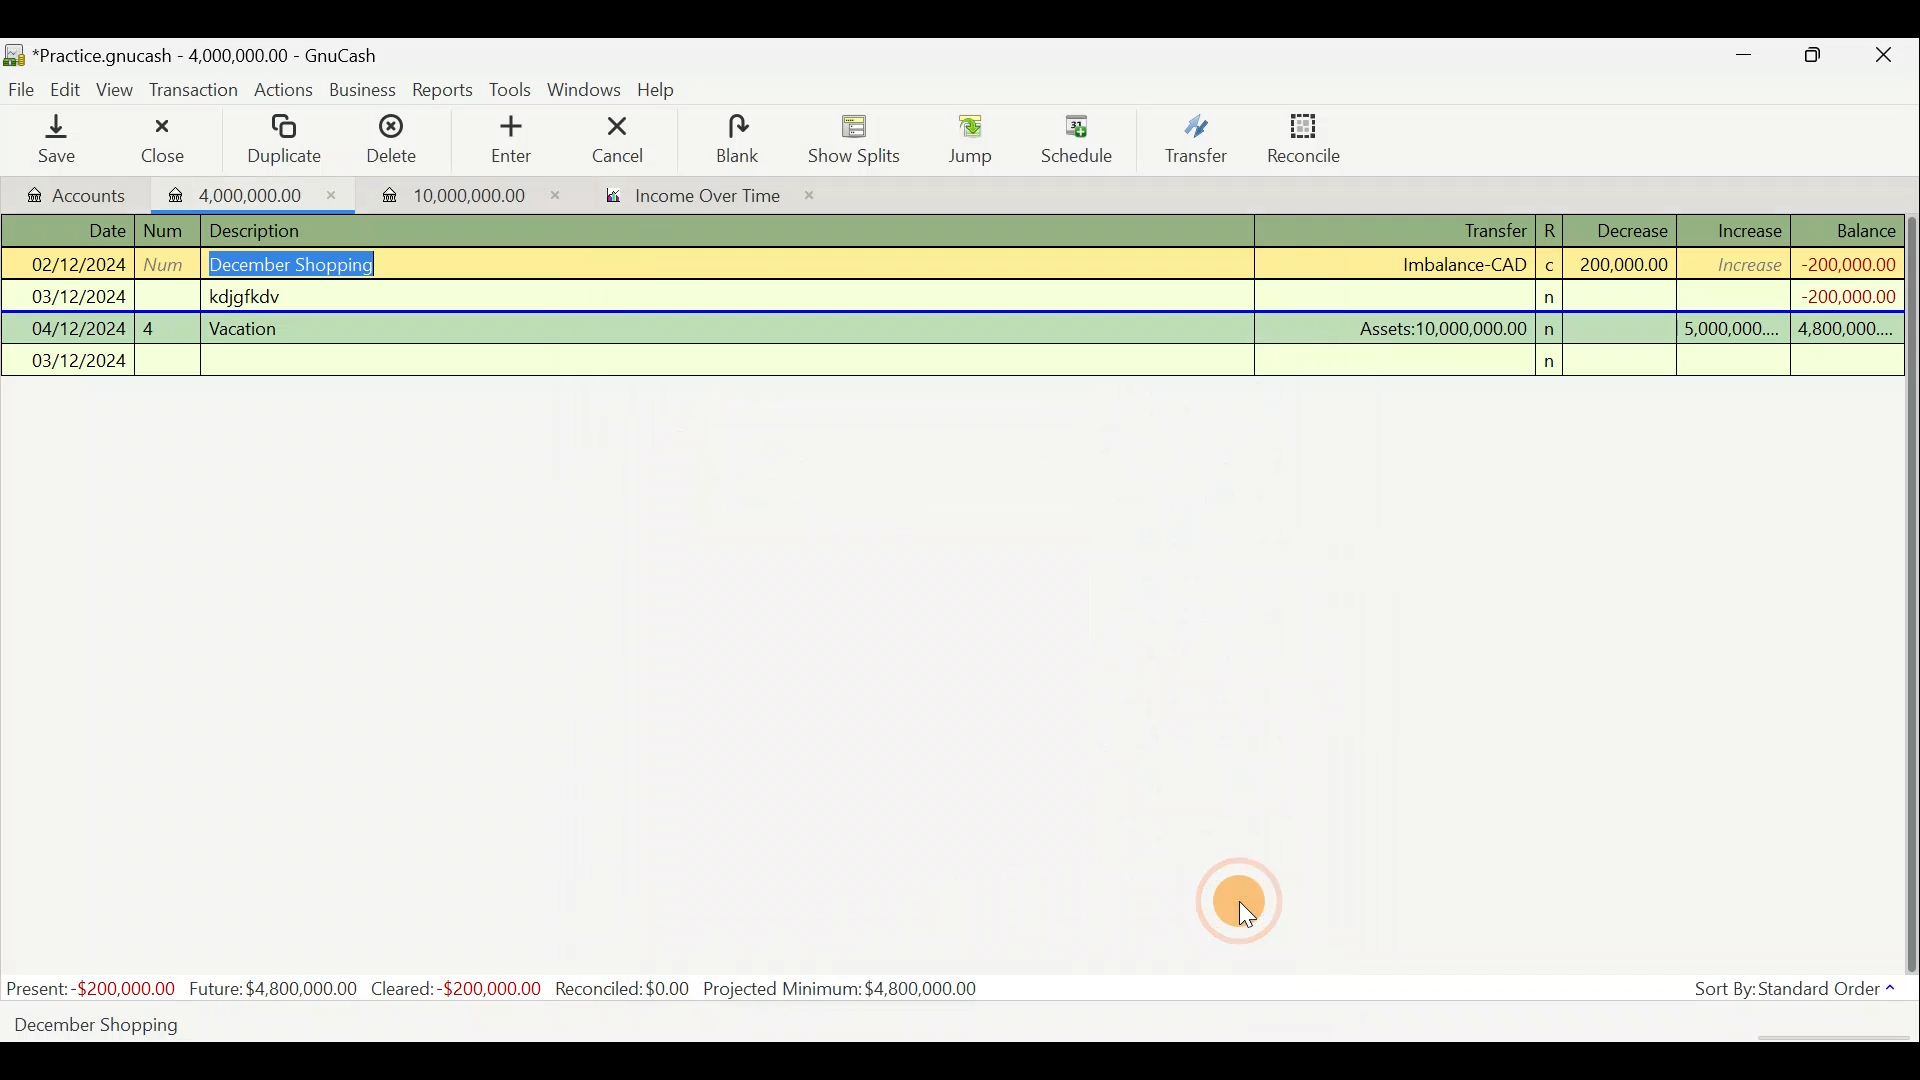  I want to click on Statistics, so click(496, 989).